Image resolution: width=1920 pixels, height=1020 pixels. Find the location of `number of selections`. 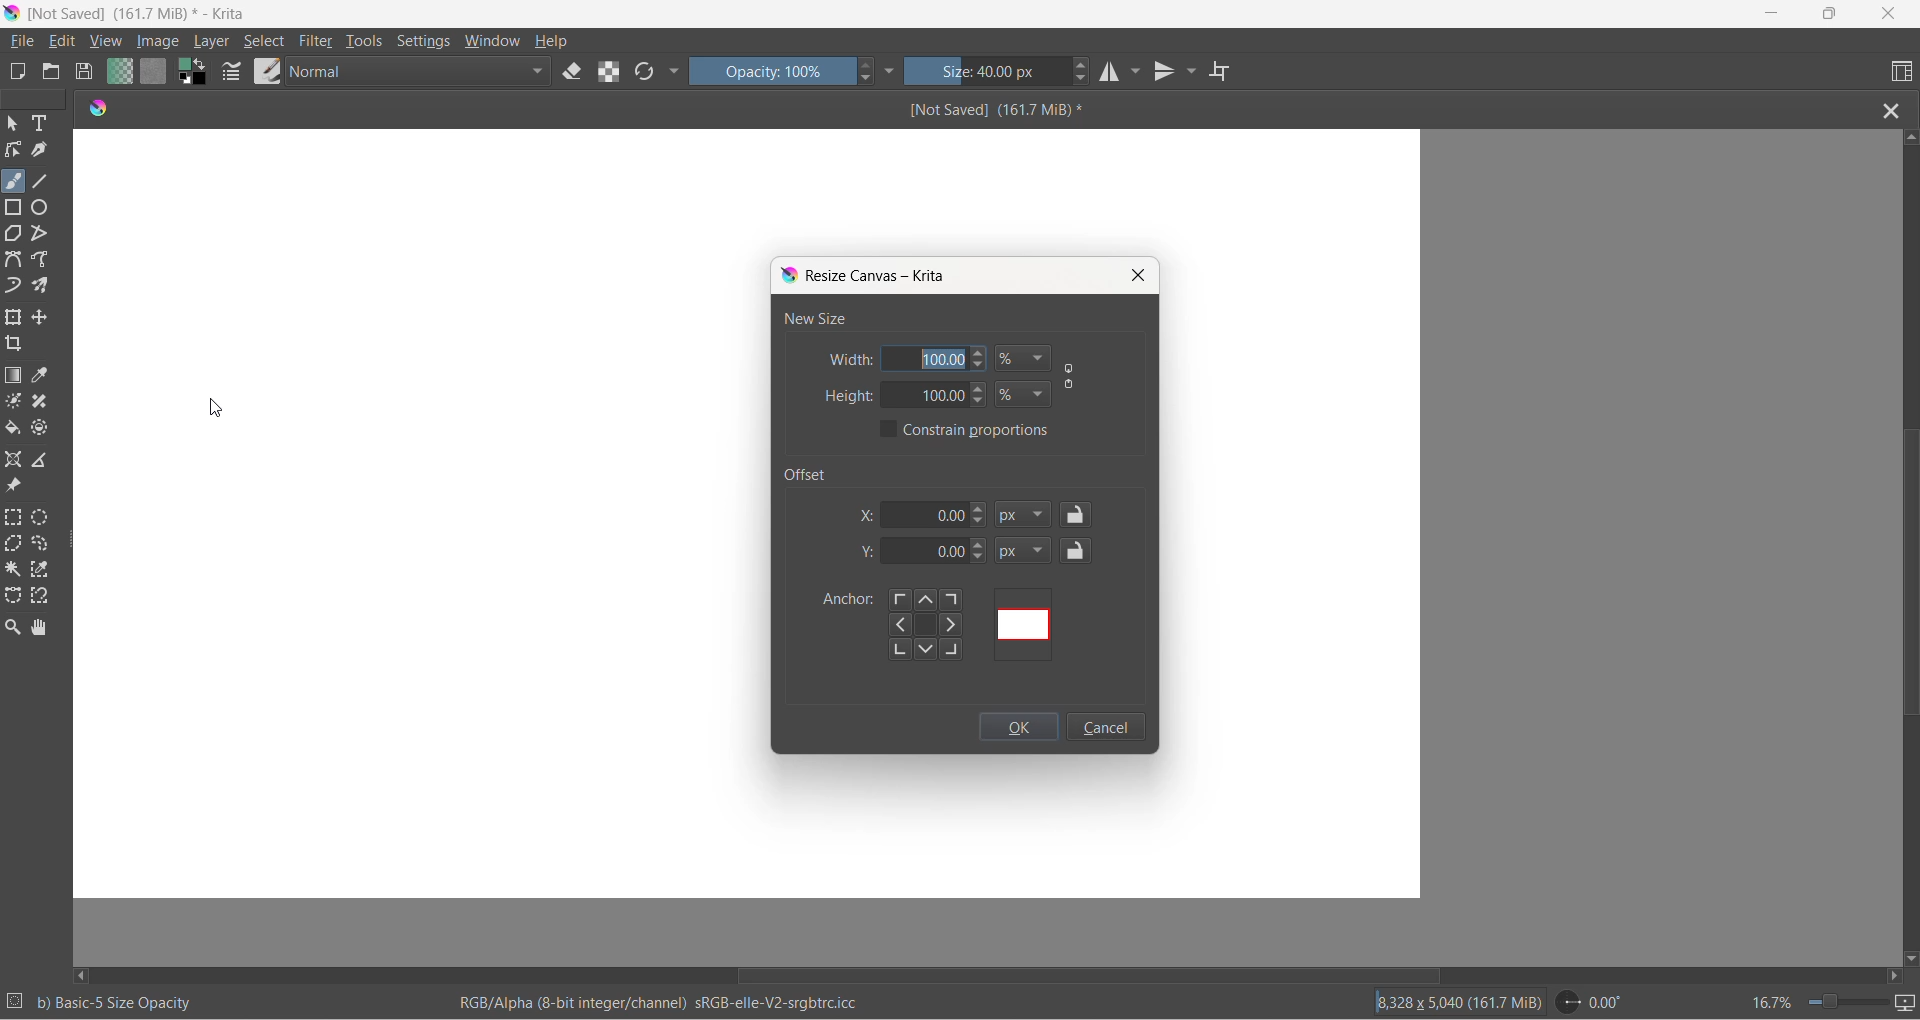

number of selections is located at coordinates (15, 1003).